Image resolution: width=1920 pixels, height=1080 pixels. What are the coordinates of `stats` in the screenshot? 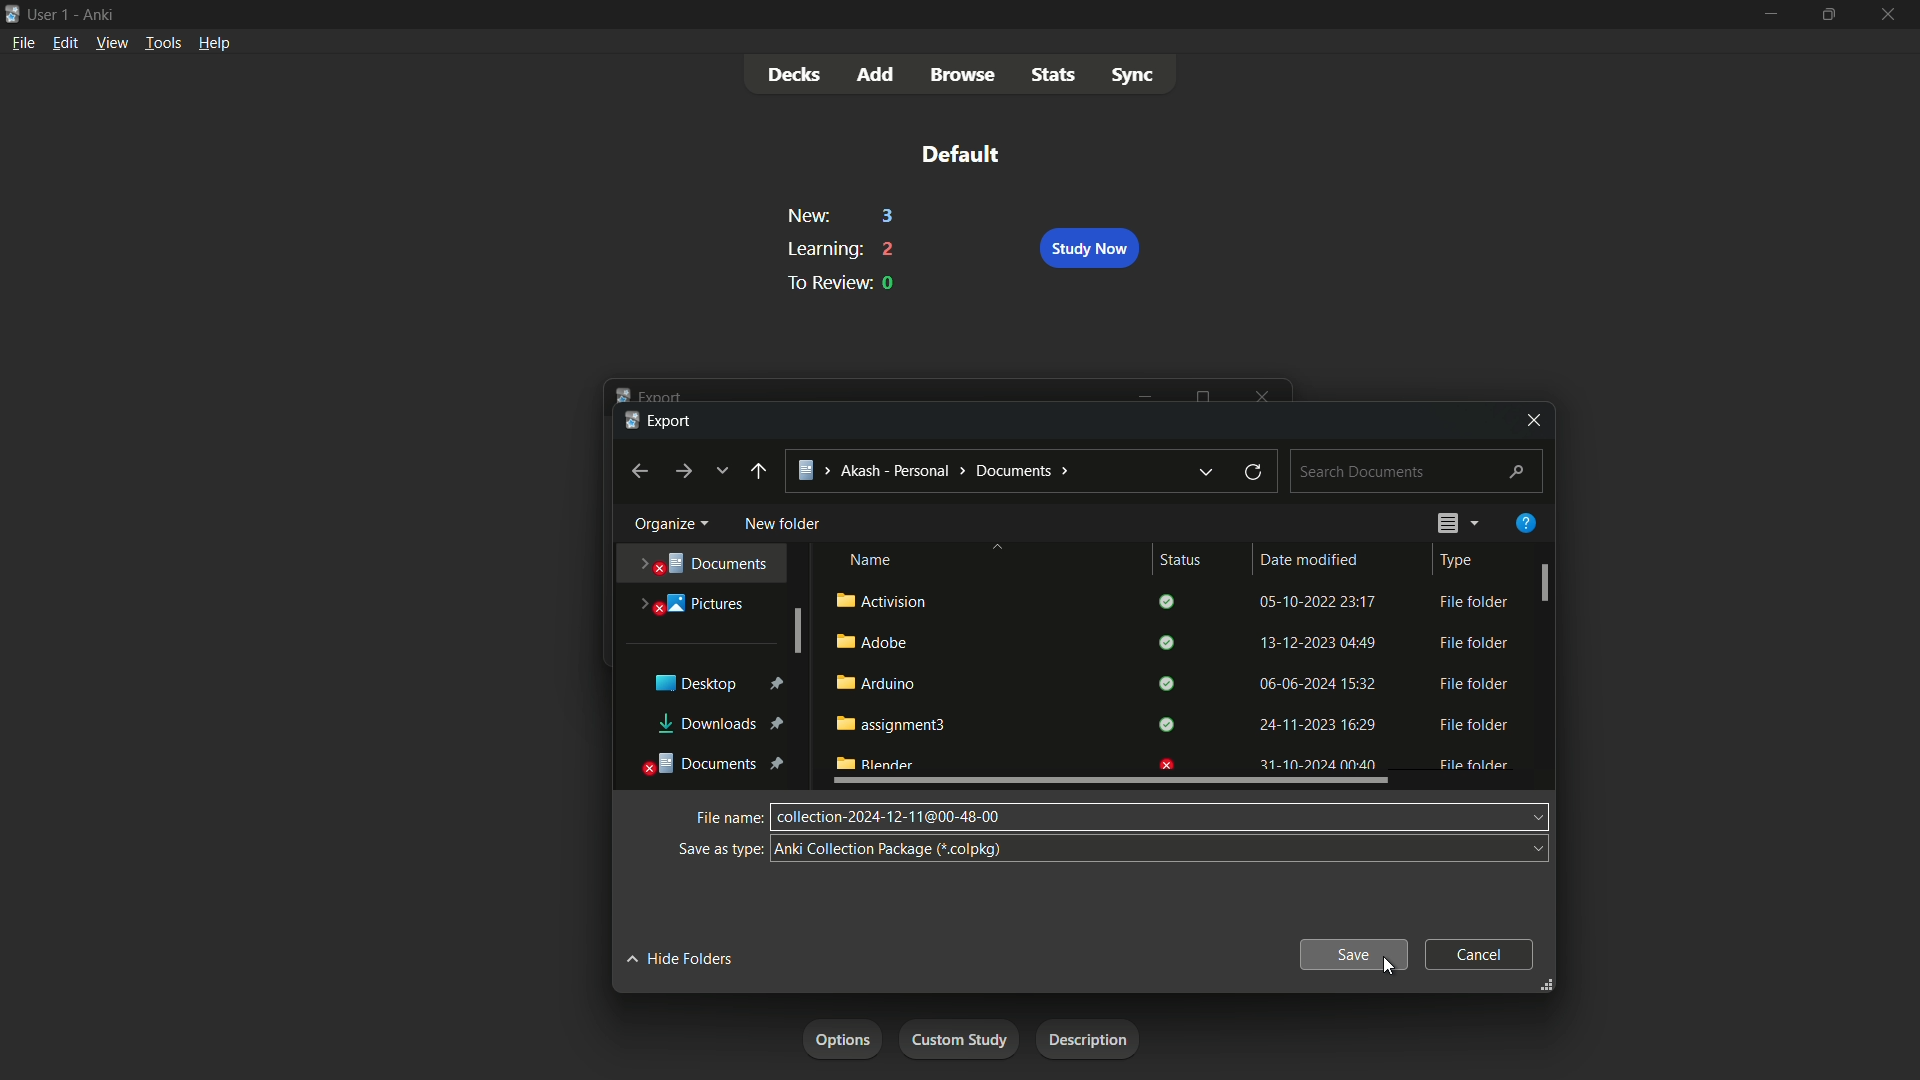 It's located at (1055, 73).